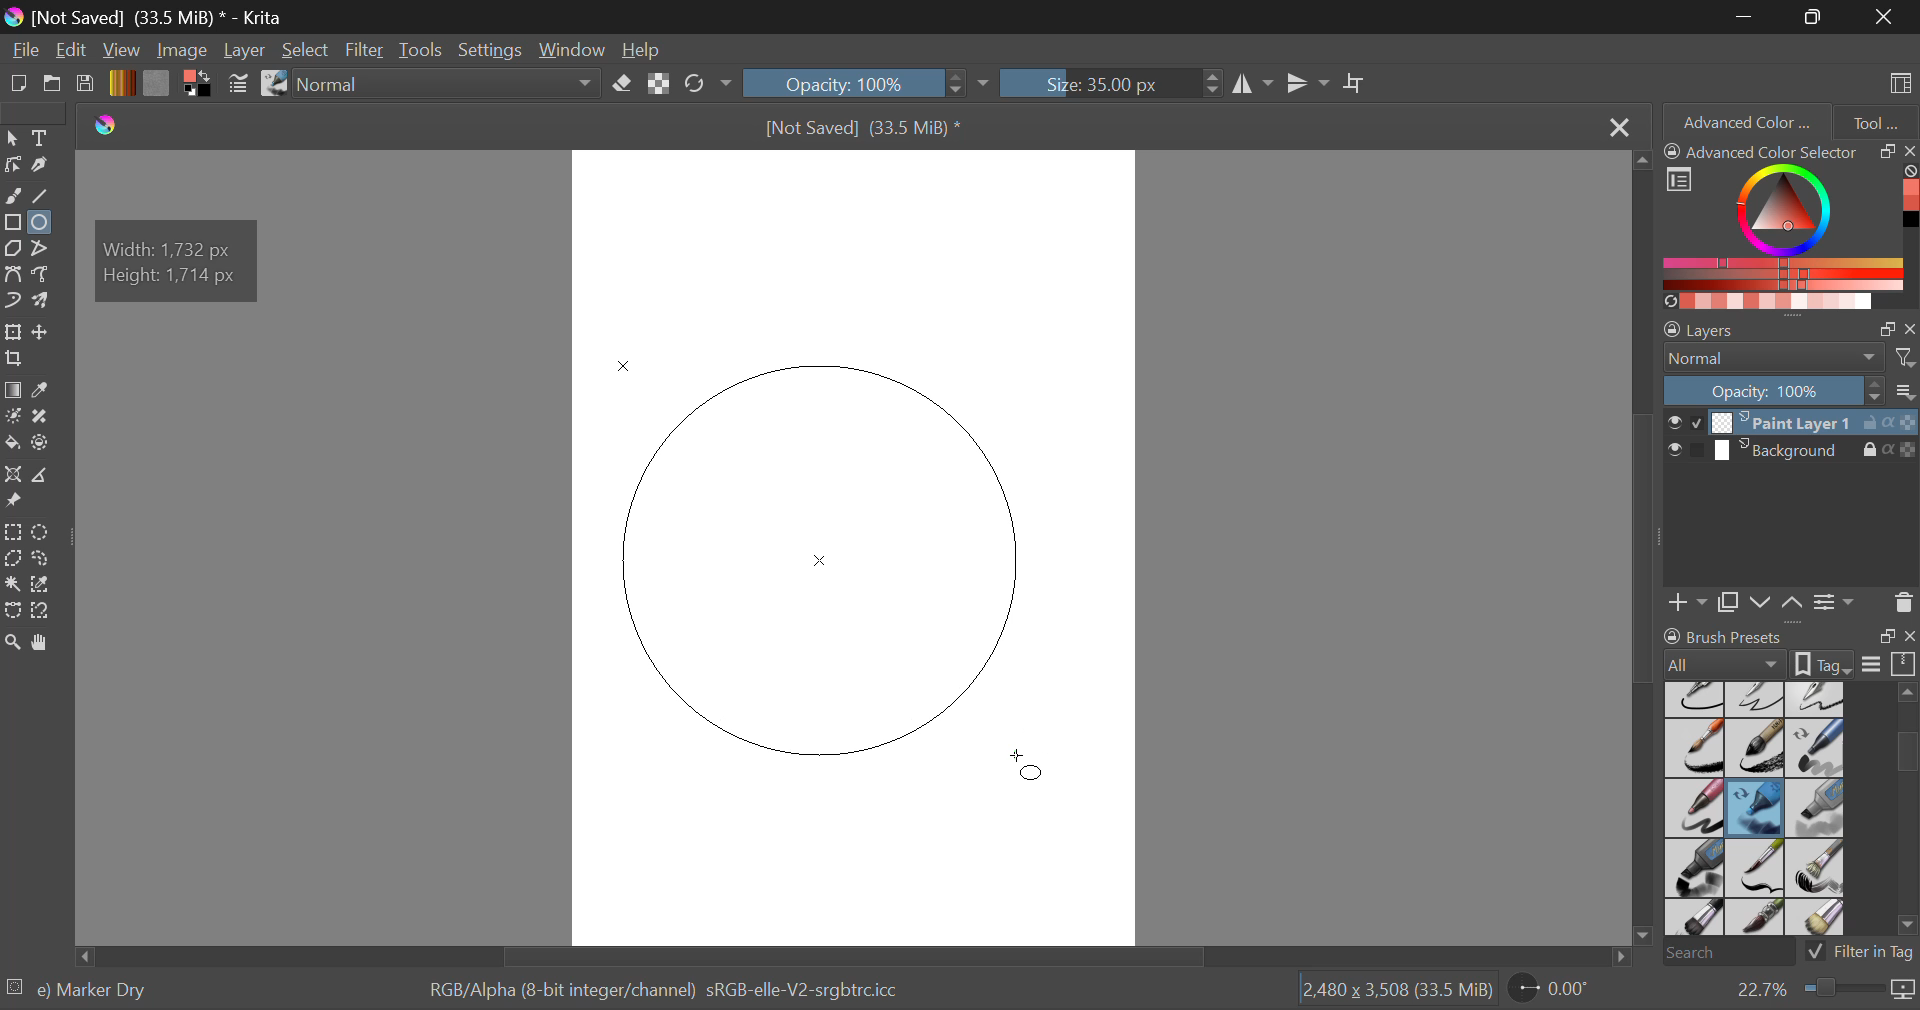 This screenshot has width=1920, height=1010. Describe the element at coordinates (14, 196) in the screenshot. I see `Freehand` at that location.